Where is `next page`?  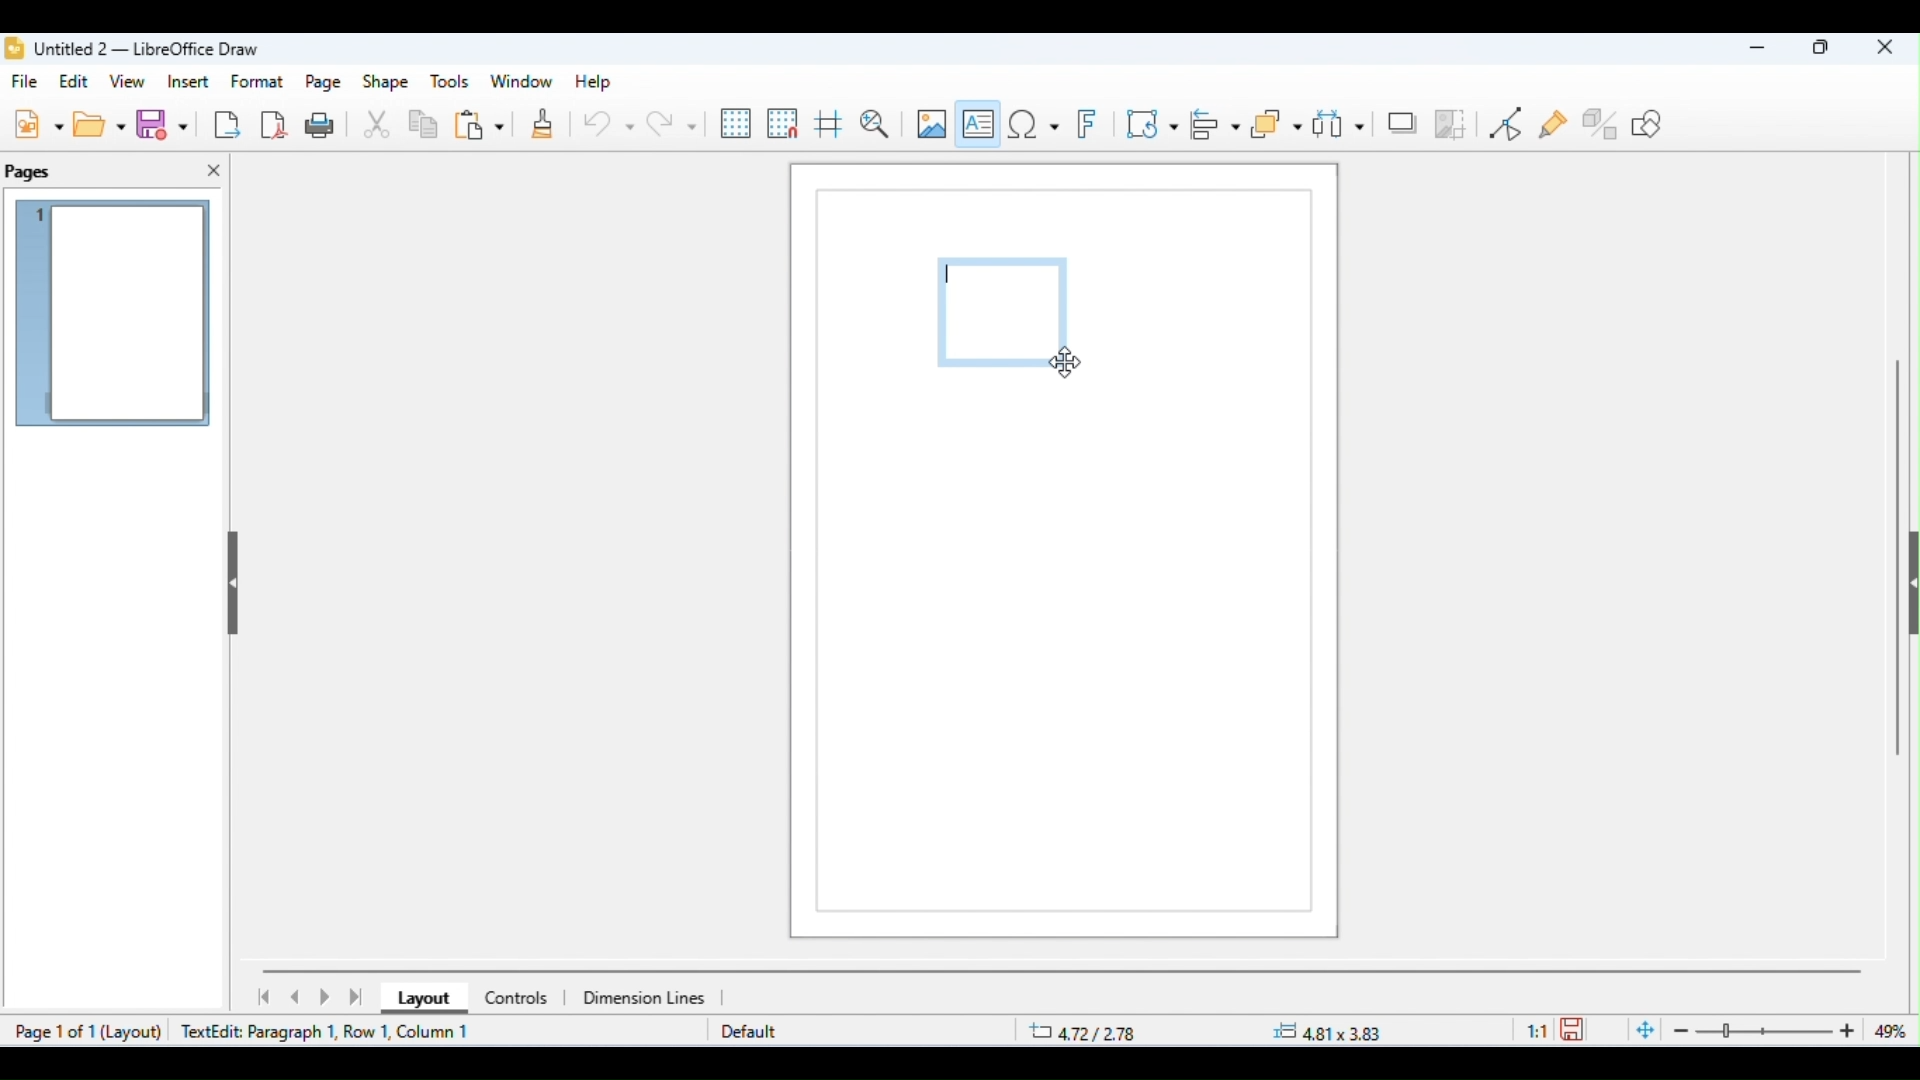 next page is located at coordinates (328, 998).